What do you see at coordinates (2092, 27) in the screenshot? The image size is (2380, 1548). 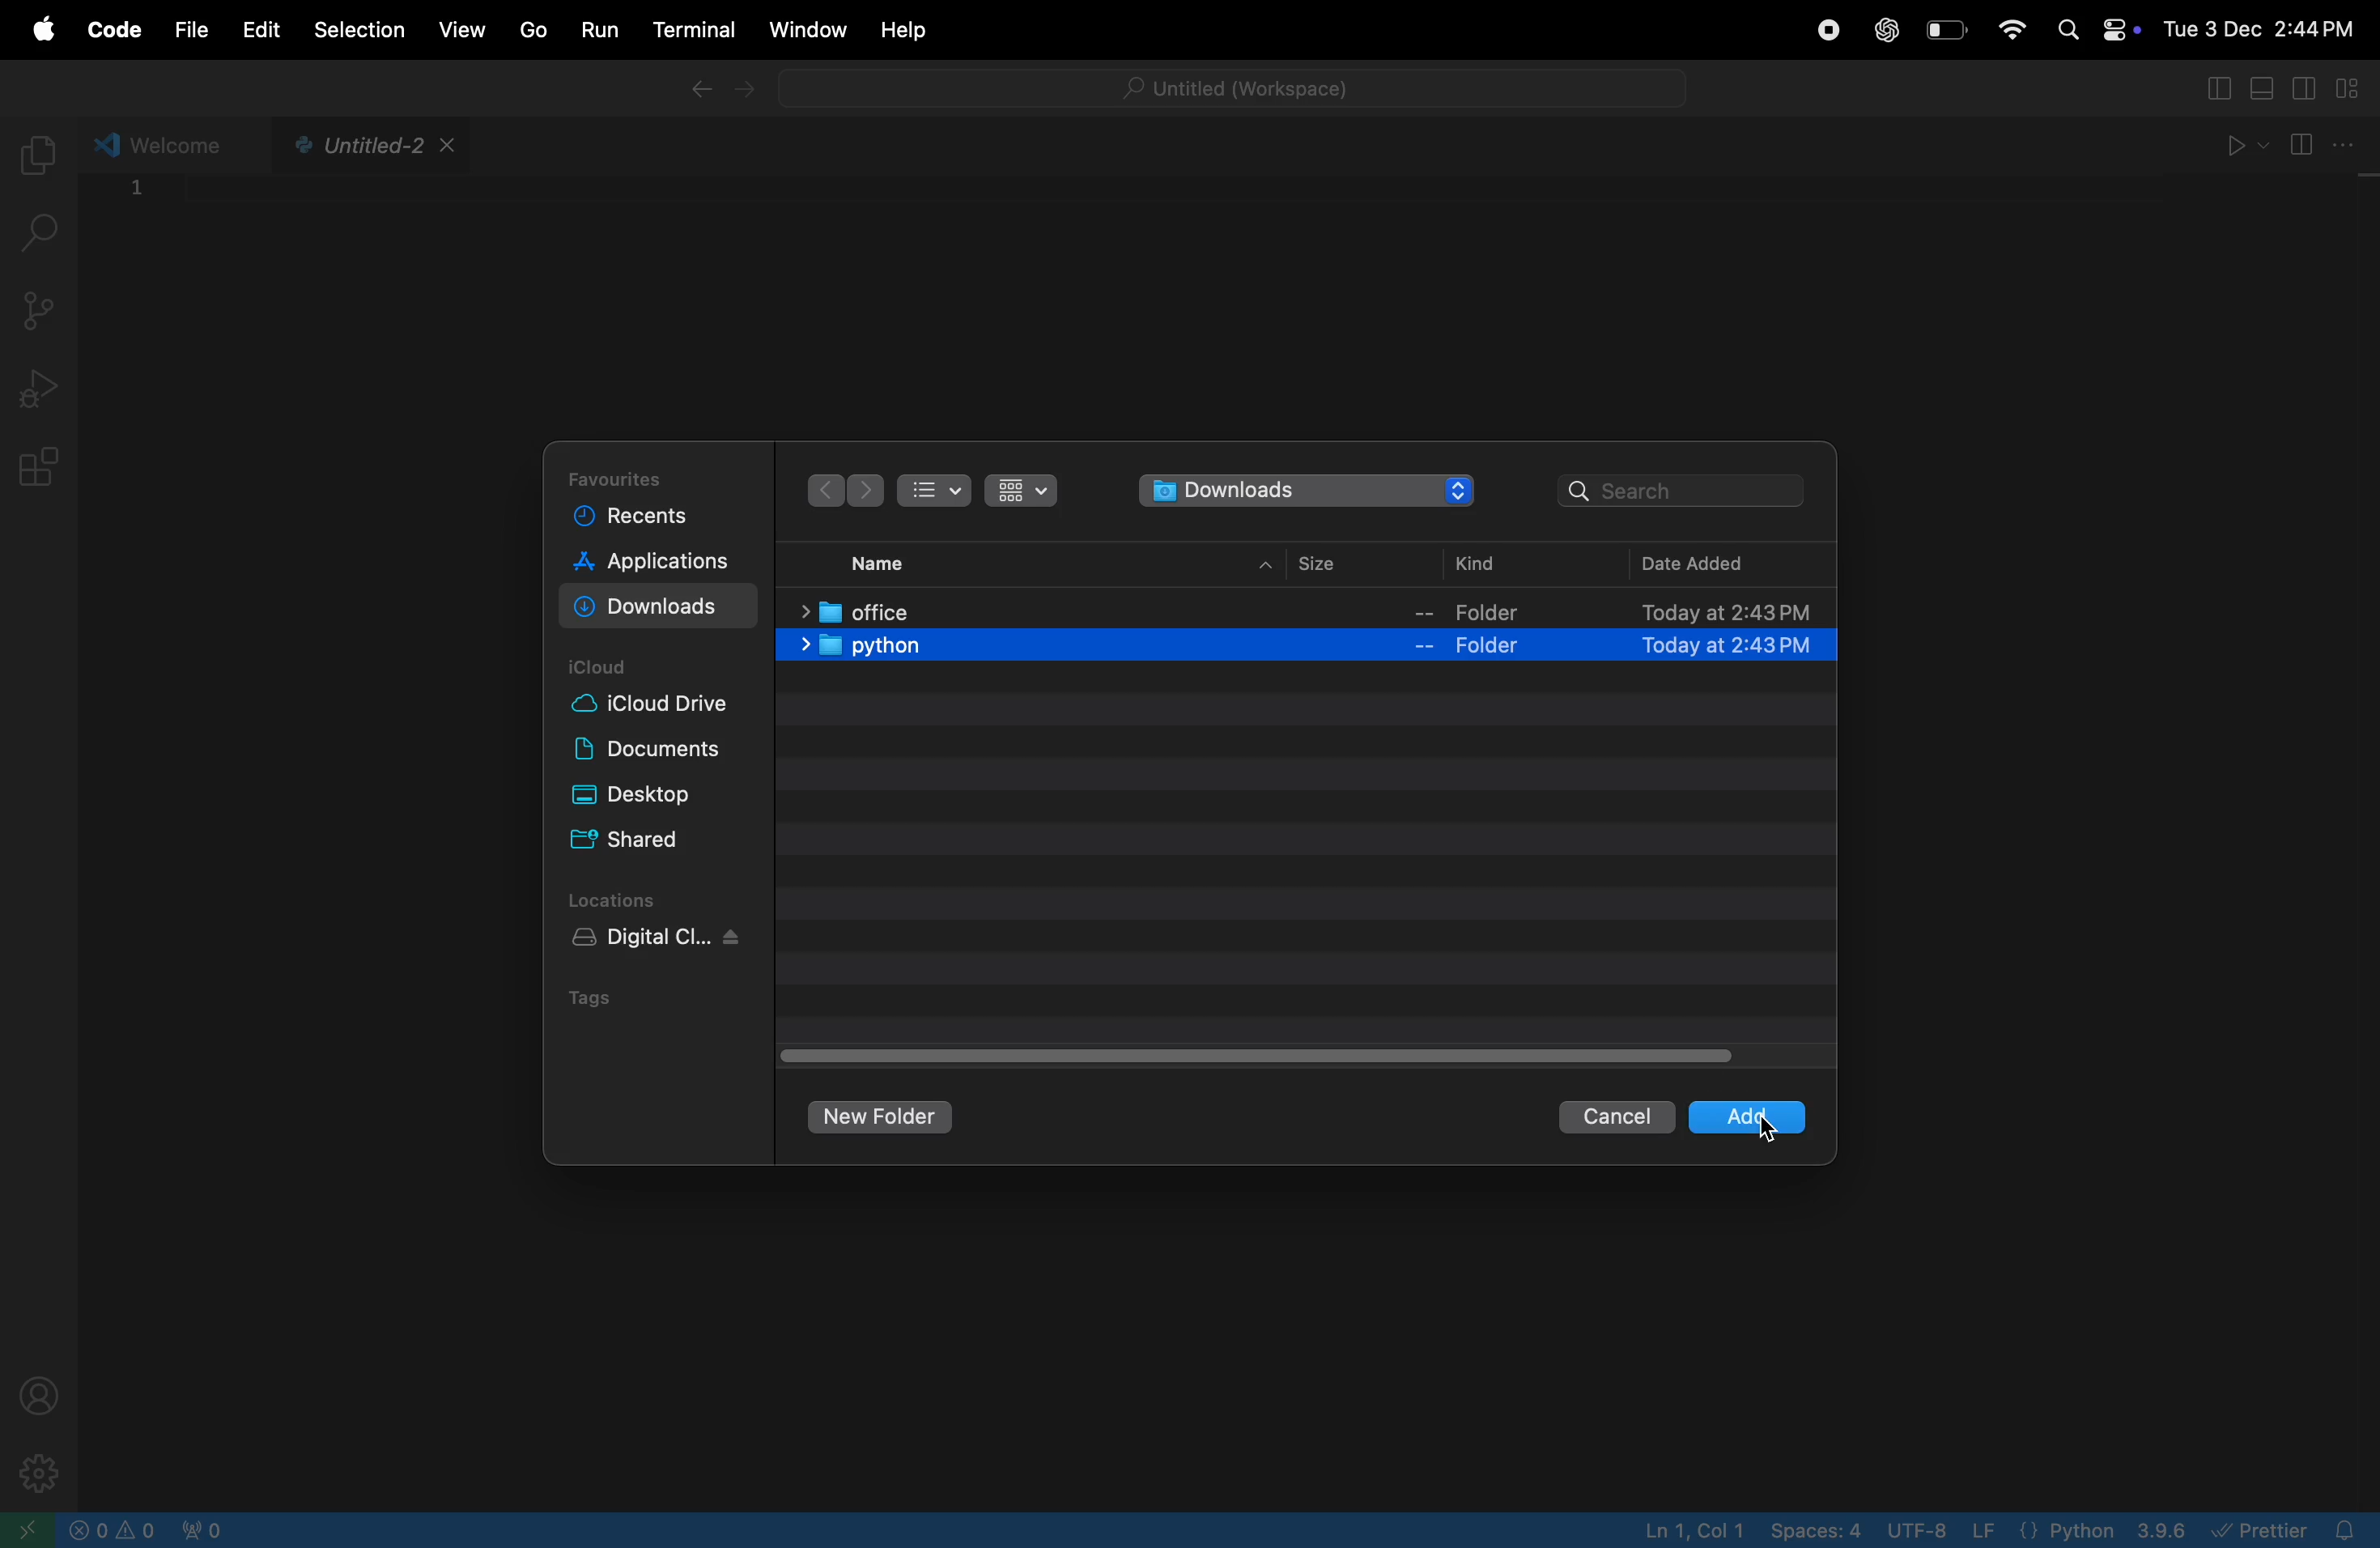 I see `apple widgets` at bounding box center [2092, 27].